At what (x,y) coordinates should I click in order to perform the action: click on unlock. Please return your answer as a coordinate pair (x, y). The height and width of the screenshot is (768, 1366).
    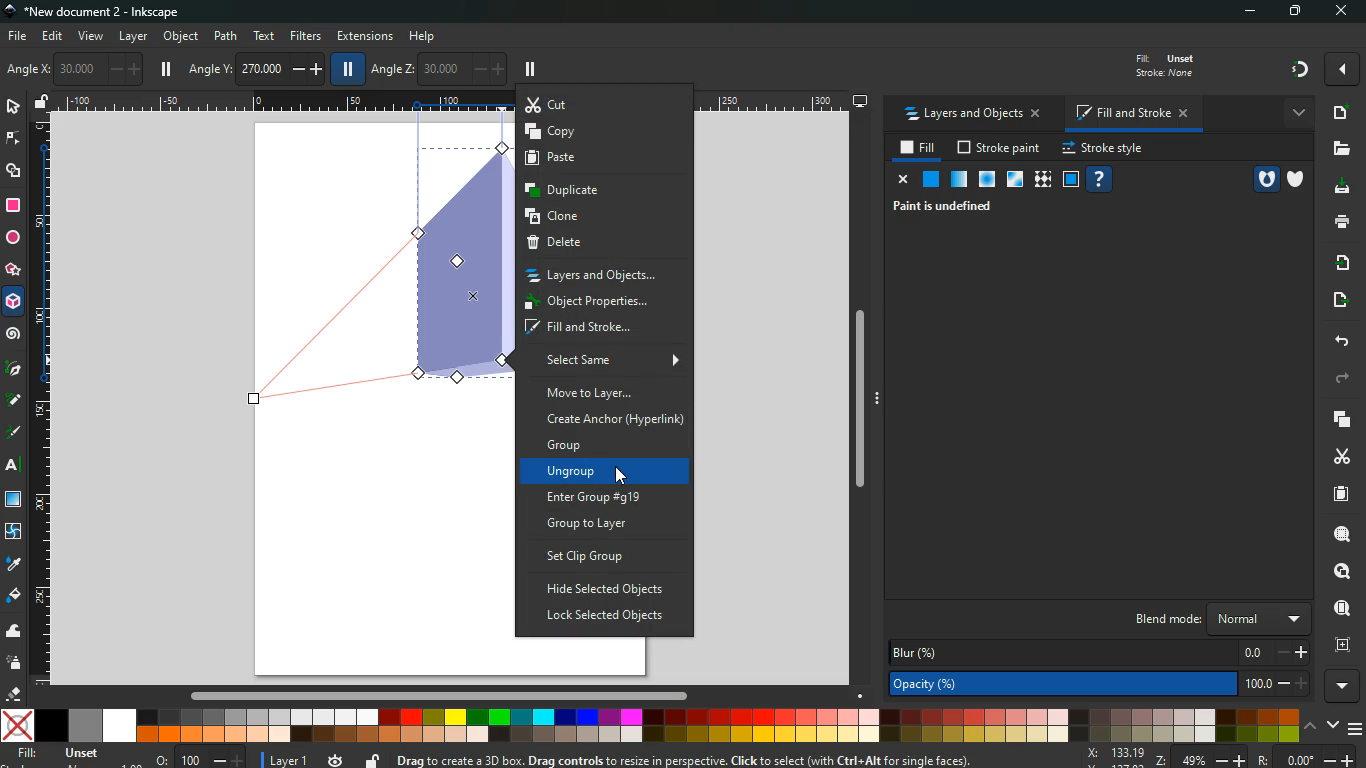
    Looking at the image, I should click on (372, 760).